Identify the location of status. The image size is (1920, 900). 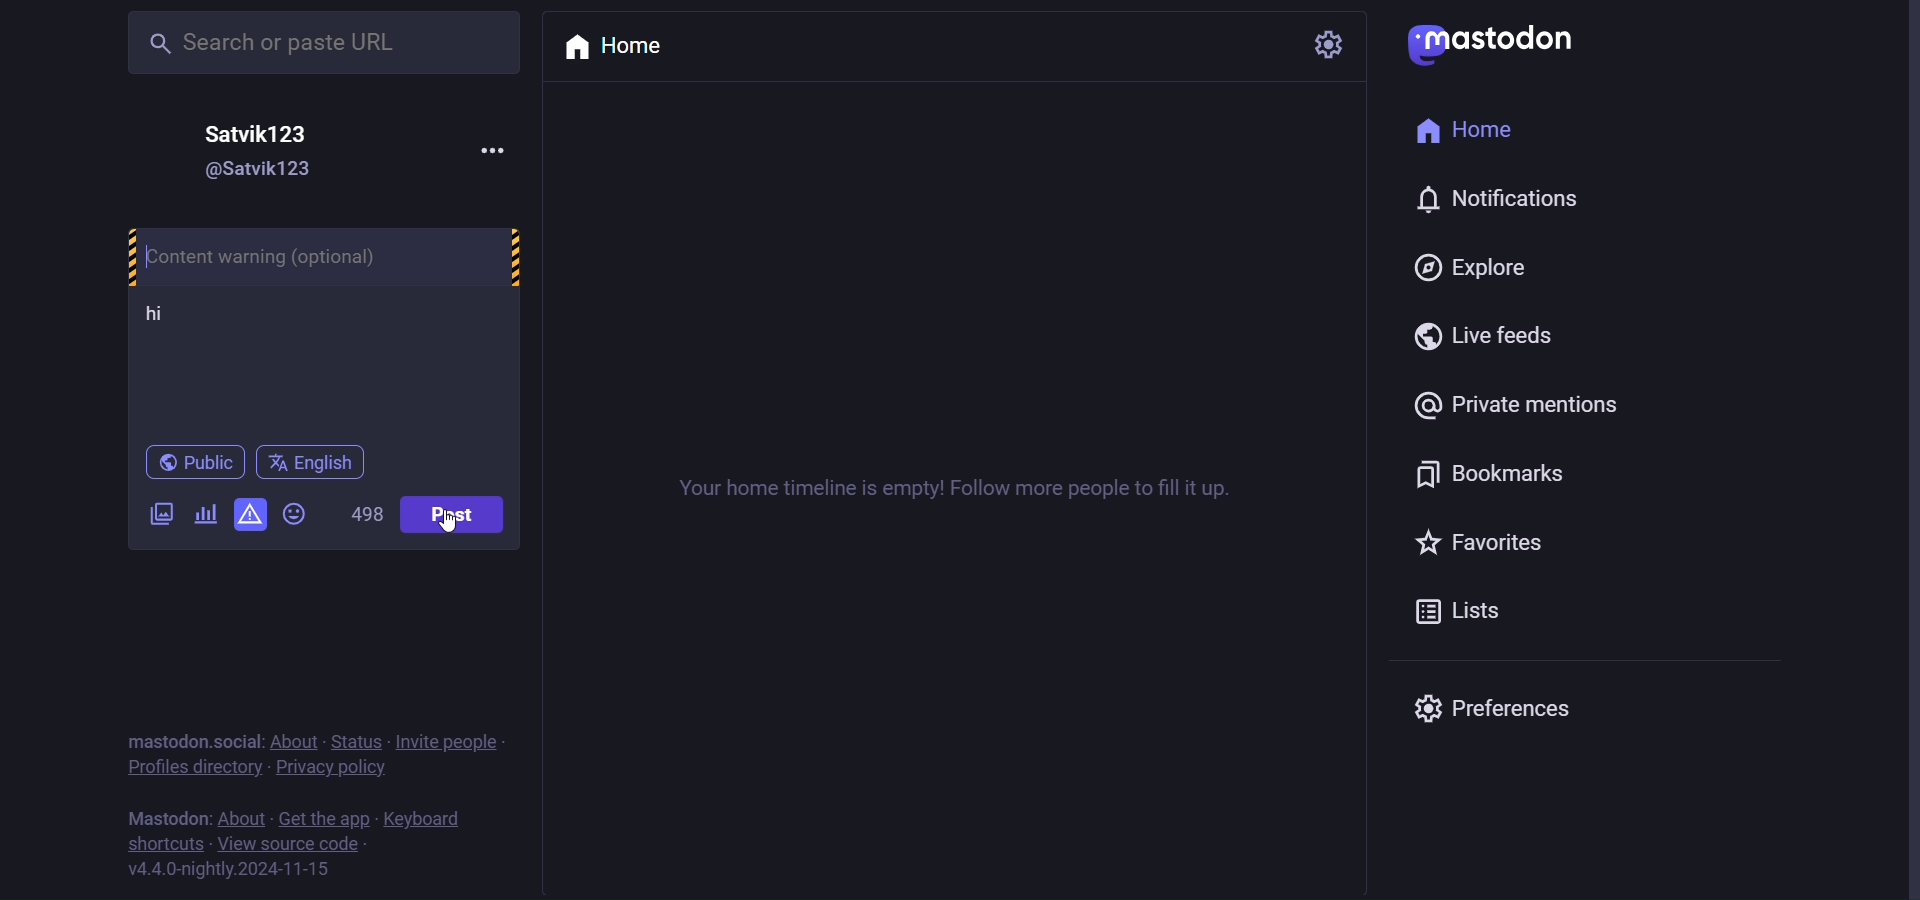
(363, 742).